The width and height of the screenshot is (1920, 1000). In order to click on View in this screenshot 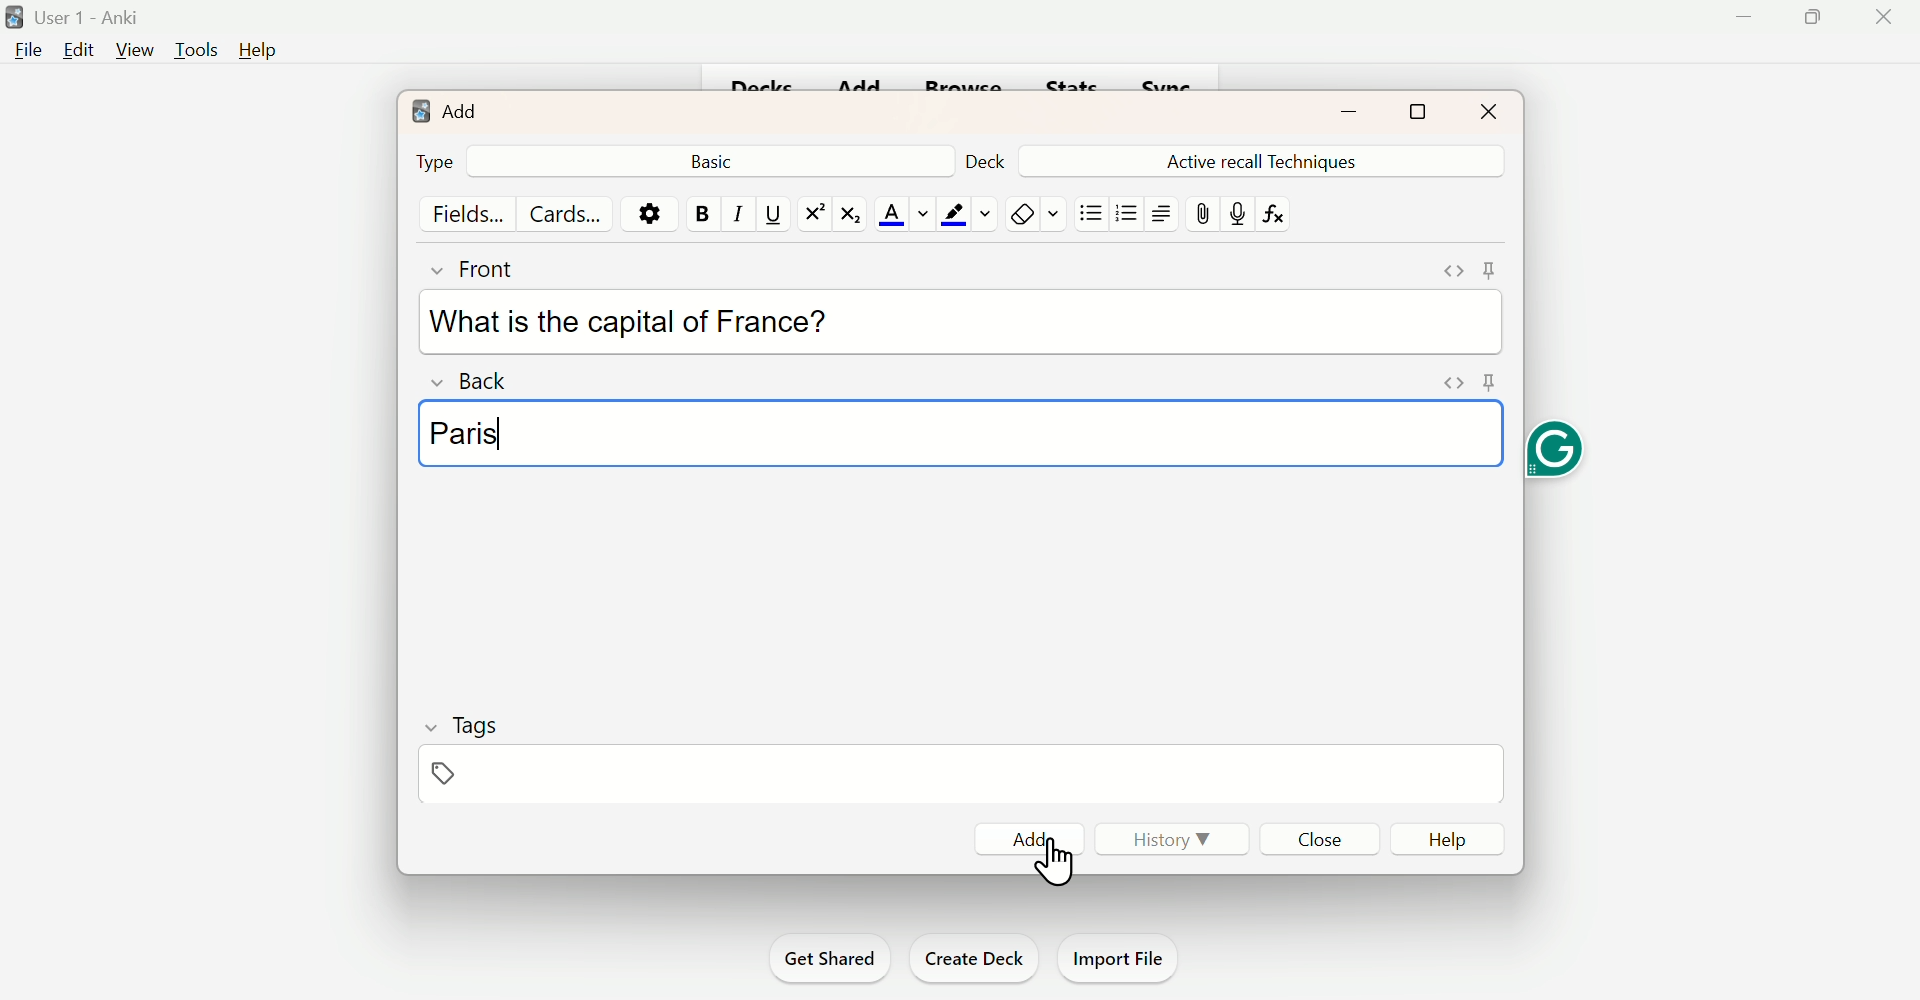, I will do `click(130, 51)`.